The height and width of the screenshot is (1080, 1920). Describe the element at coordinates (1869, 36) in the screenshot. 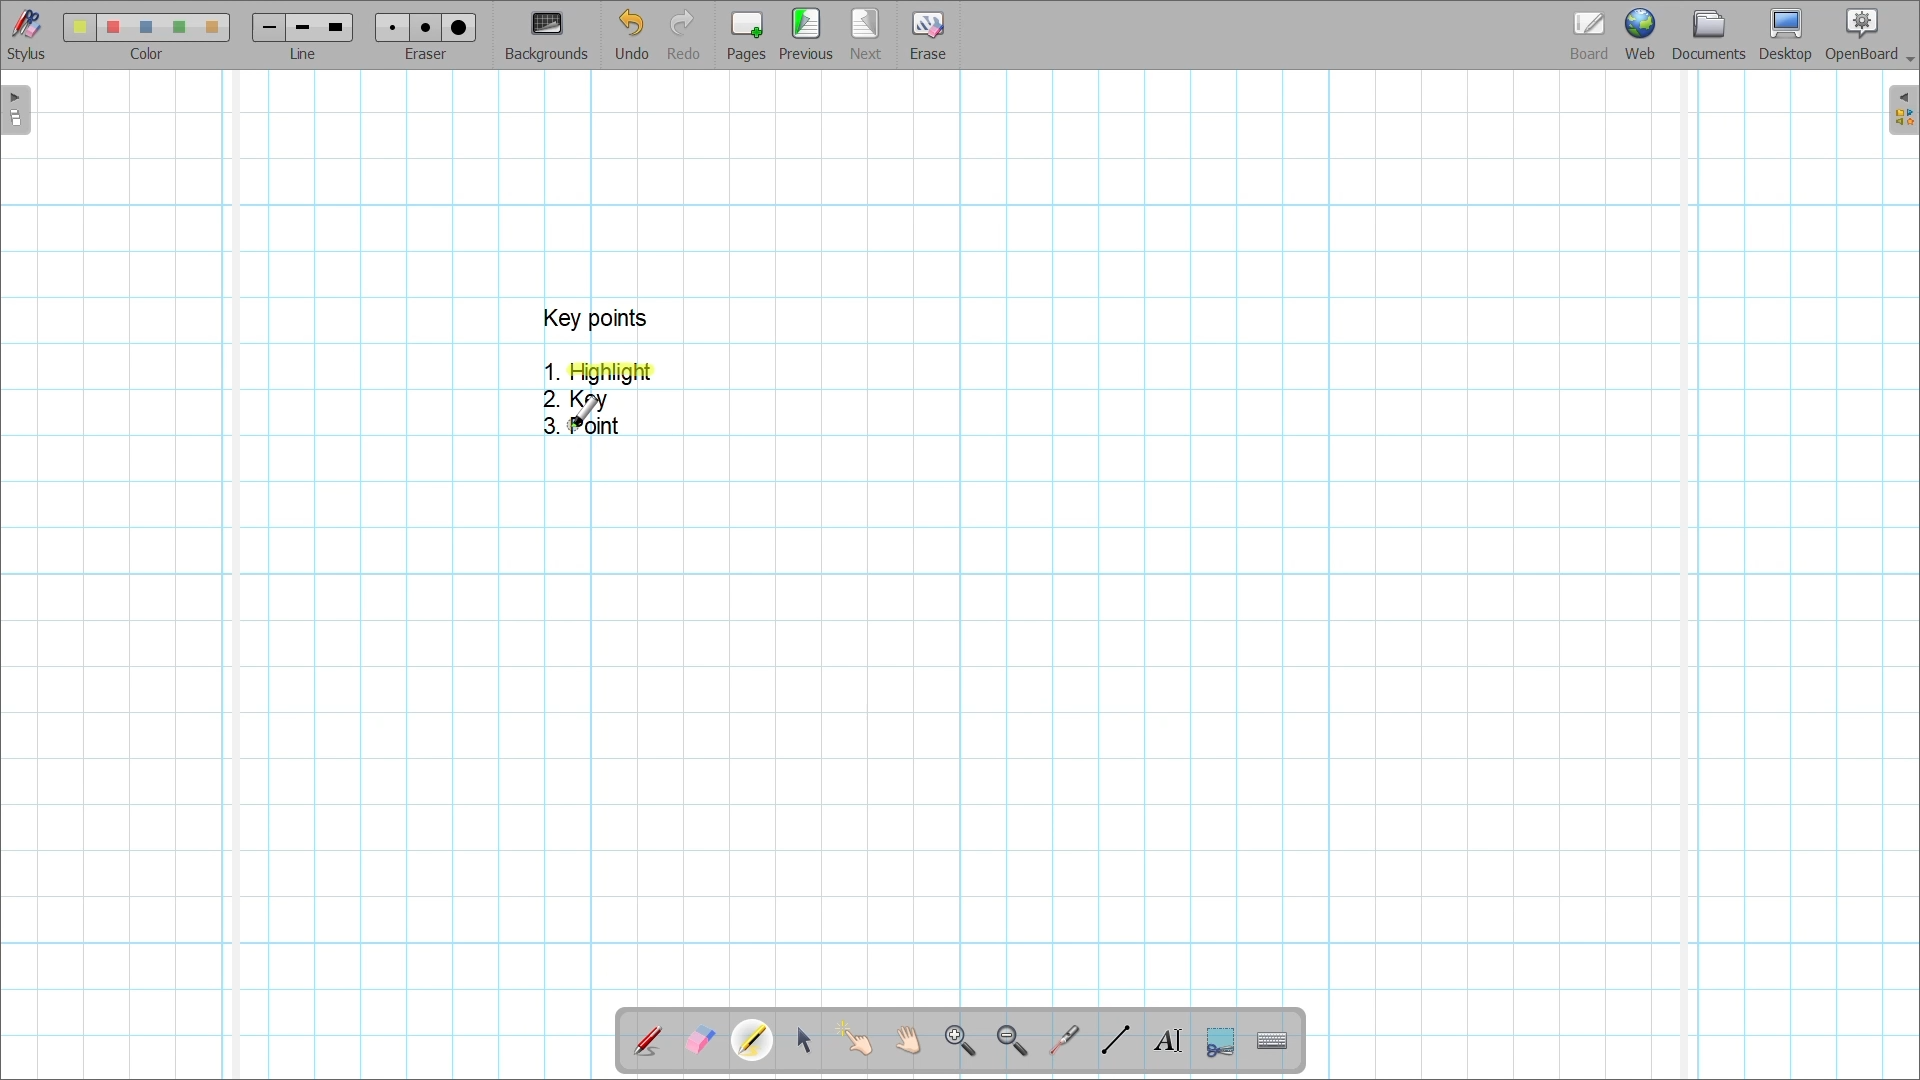

I see `OpenBoard` at that location.